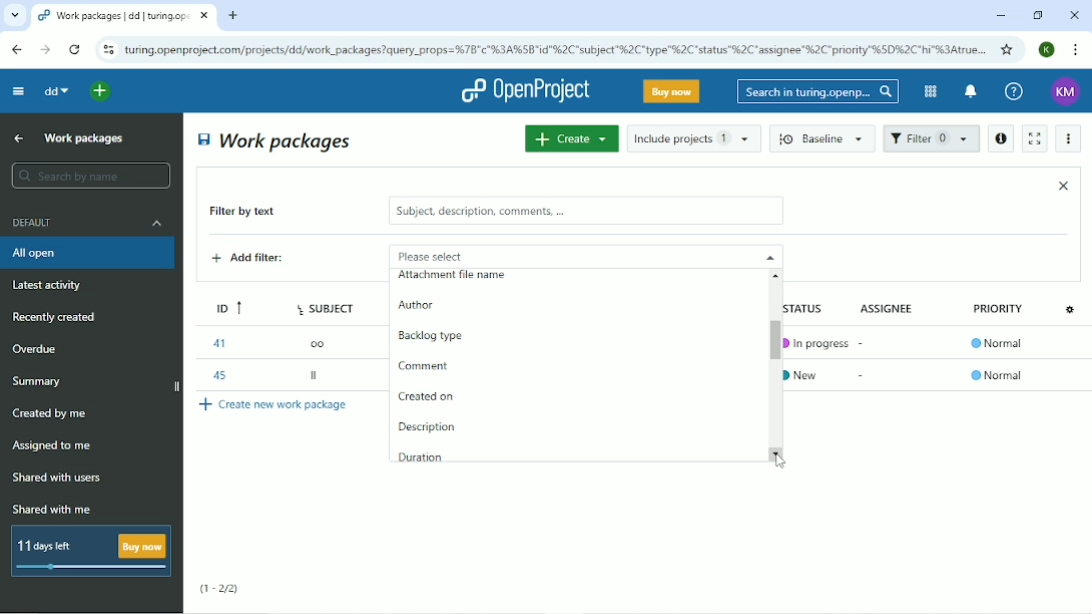 Image resolution: width=1092 pixels, height=614 pixels. Describe the element at coordinates (58, 317) in the screenshot. I see `Recently created` at that location.